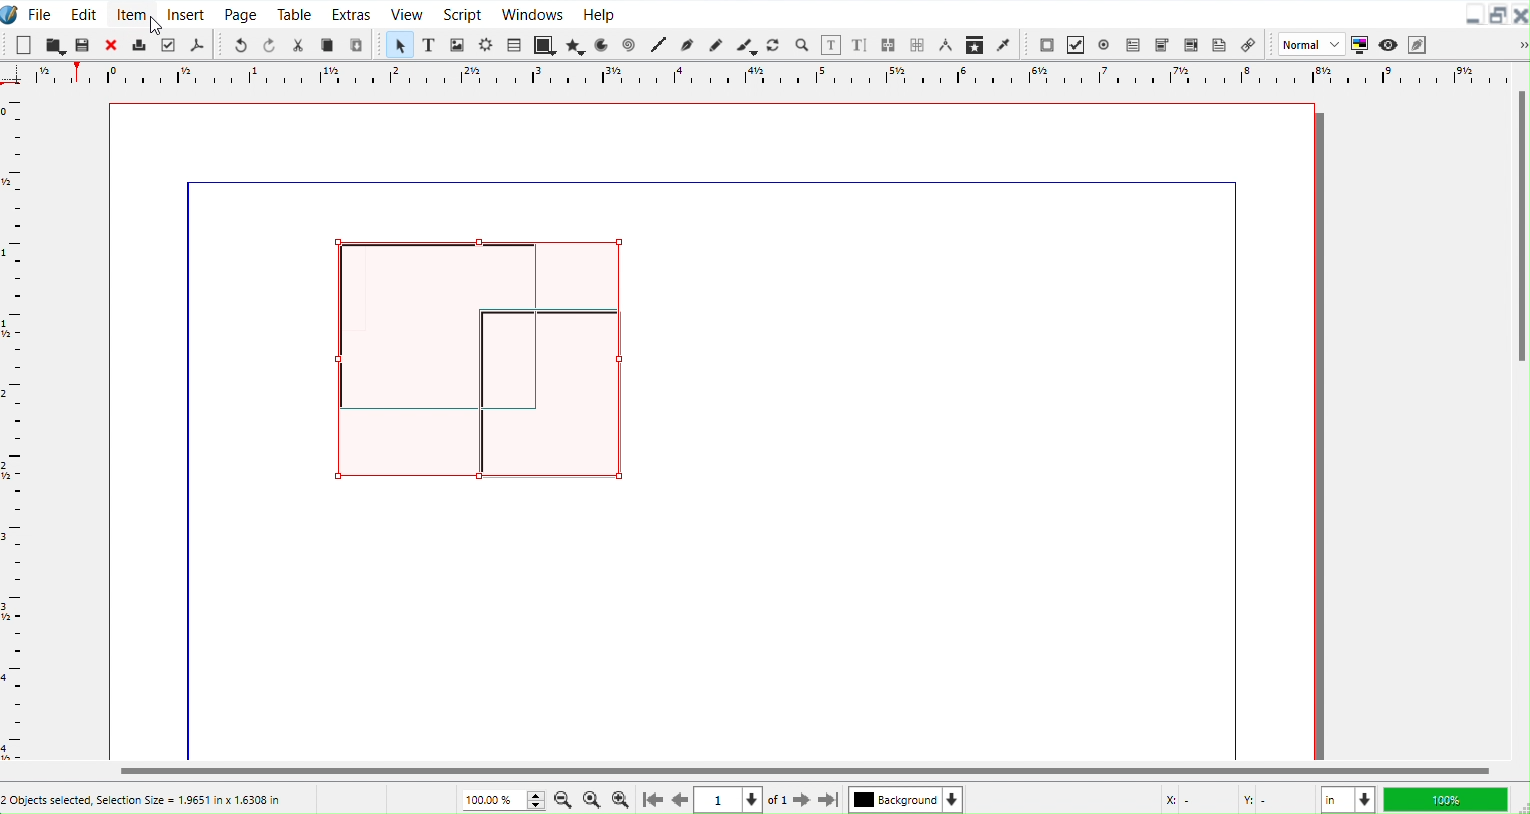  I want to click on Zoom In, so click(622, 800).